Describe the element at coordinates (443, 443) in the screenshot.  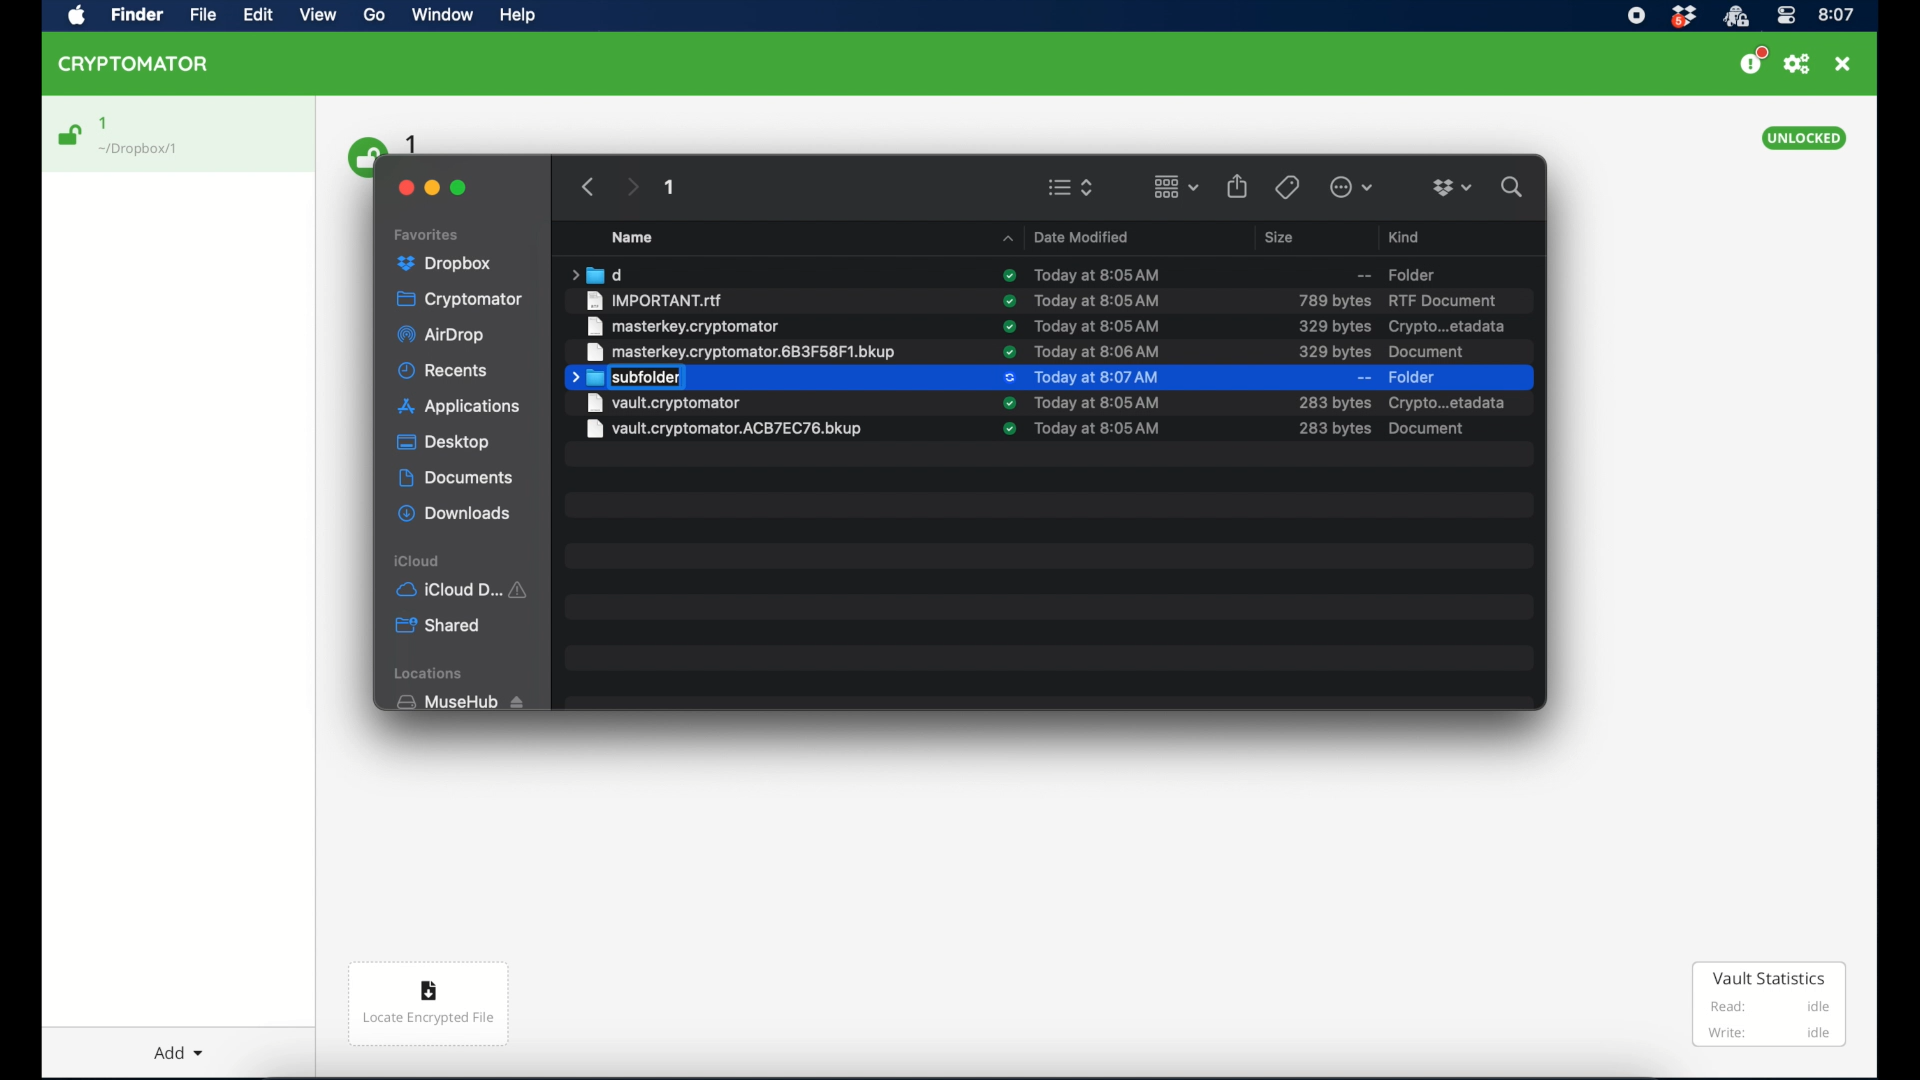
I see `desktop` at that location.